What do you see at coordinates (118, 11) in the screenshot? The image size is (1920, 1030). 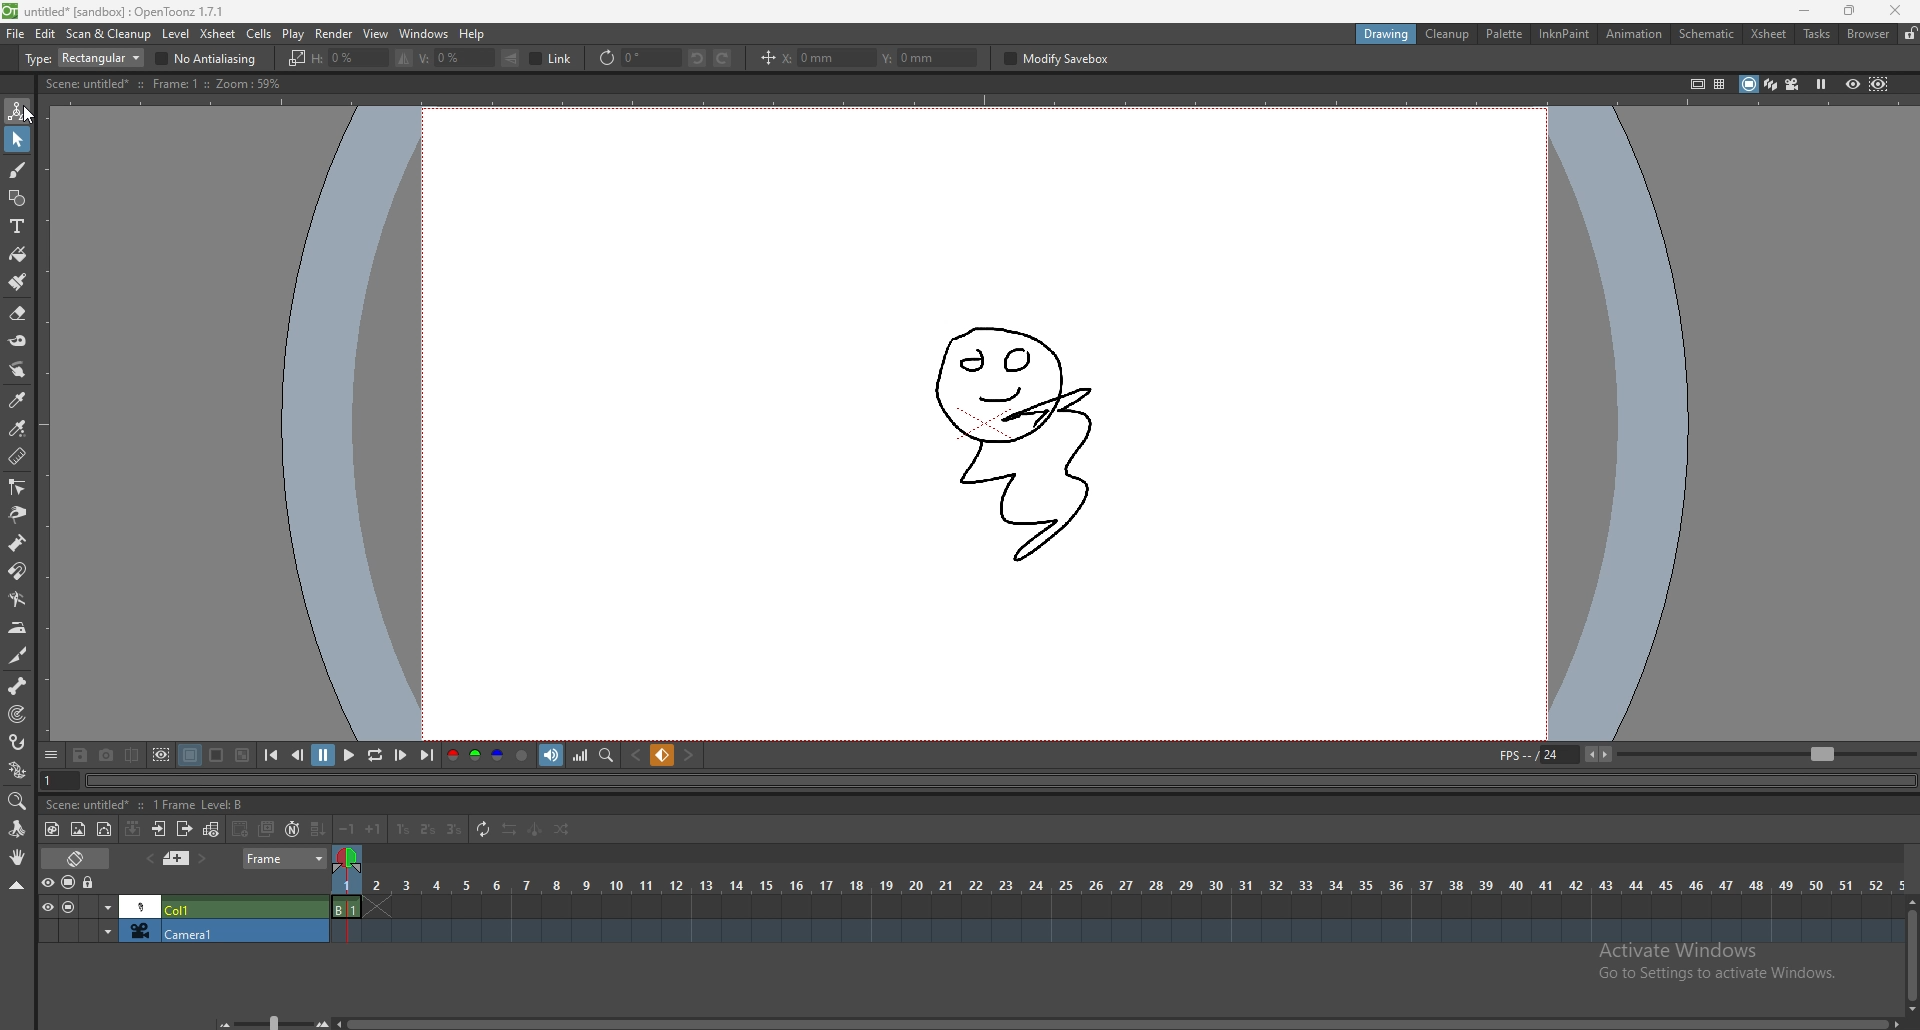 I see `title` at bounding box center [118, 11].